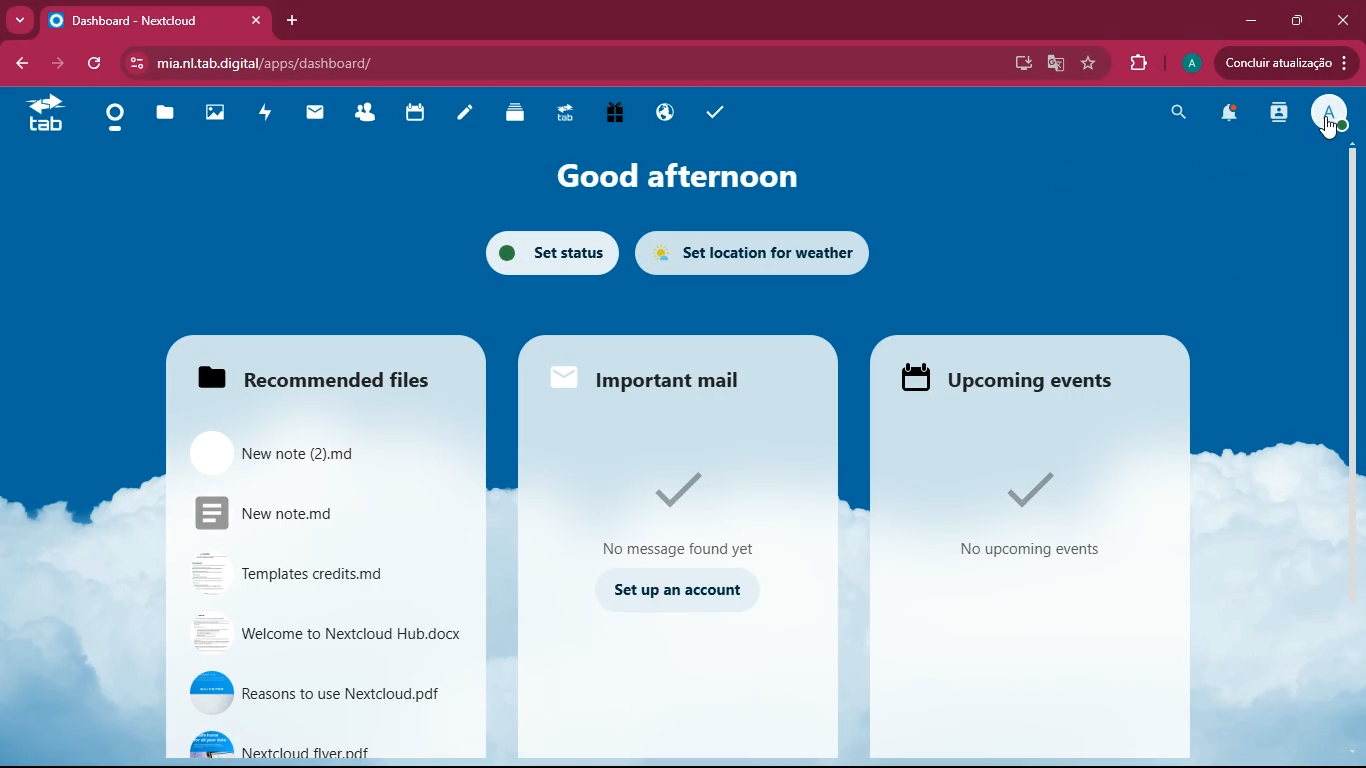  What do you see at coordinates (1020, 63) in the screenshot?
I see `desktop` at bounding box center [1020, 63].